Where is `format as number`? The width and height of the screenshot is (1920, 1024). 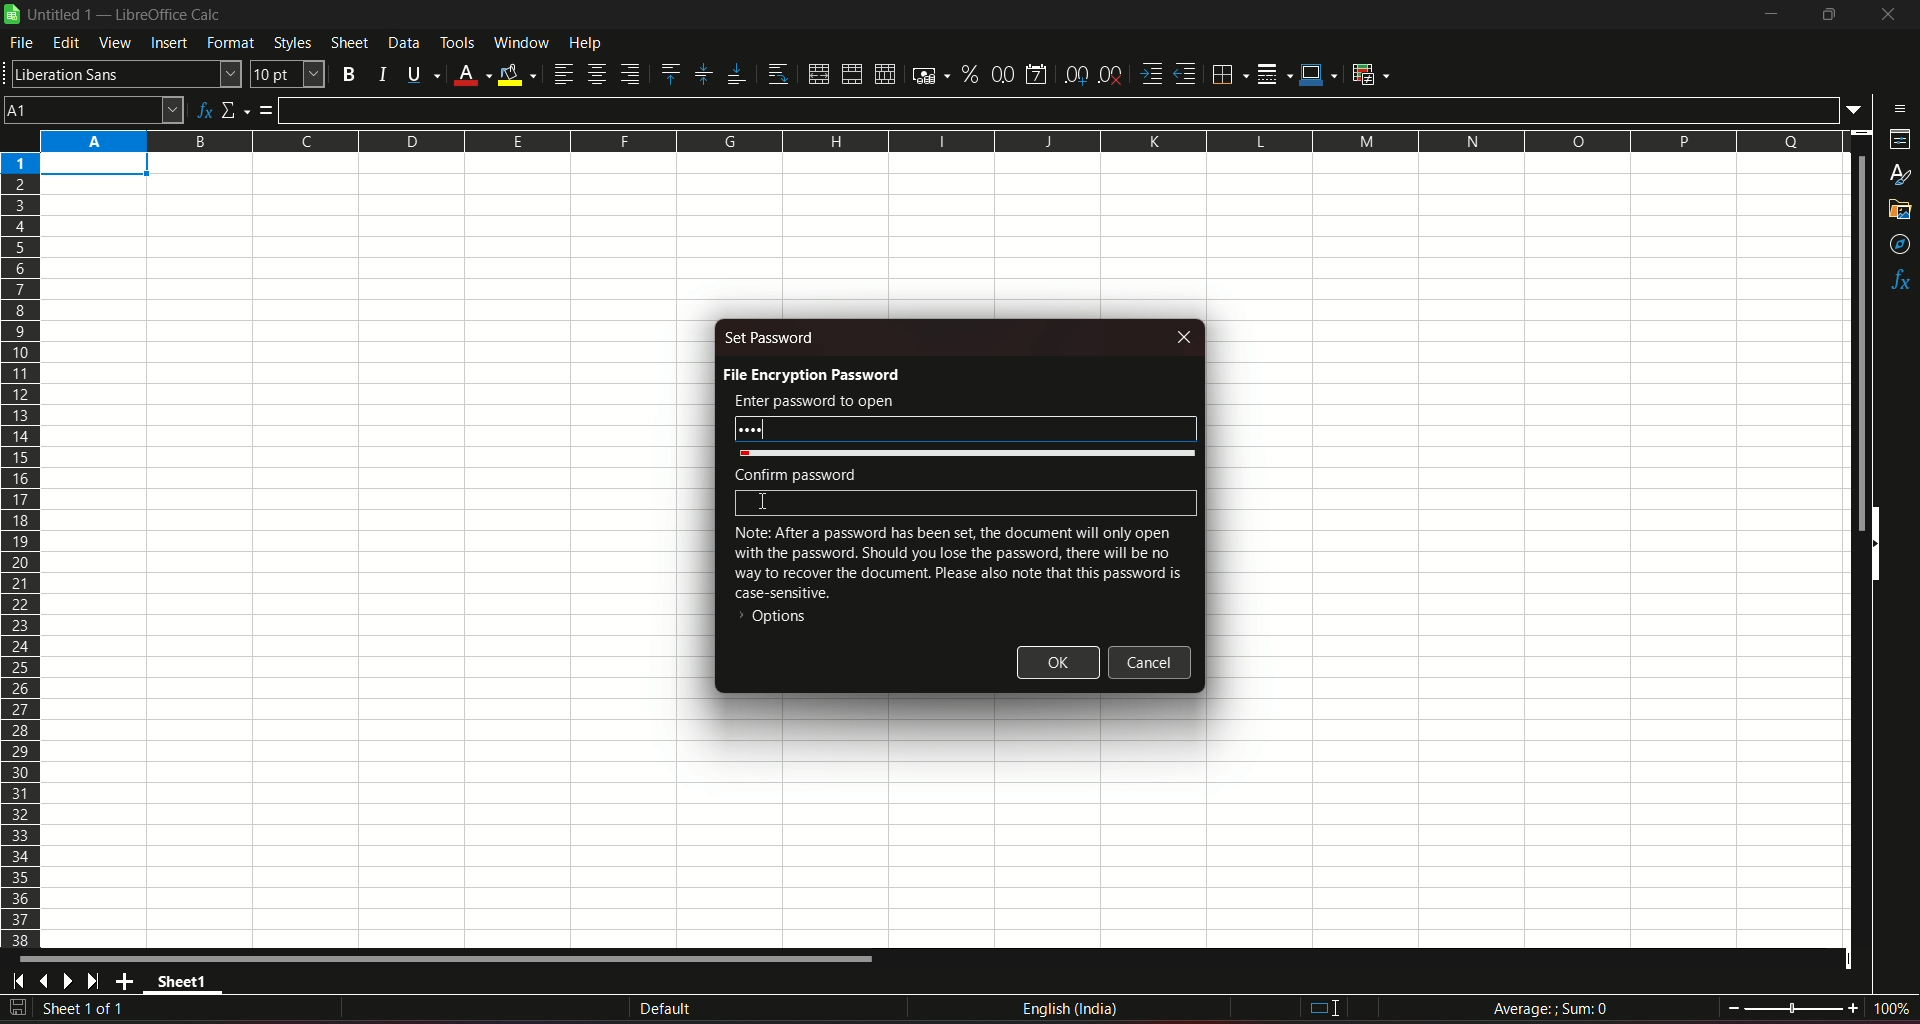
format as number is located at coordinates (1003, 74).